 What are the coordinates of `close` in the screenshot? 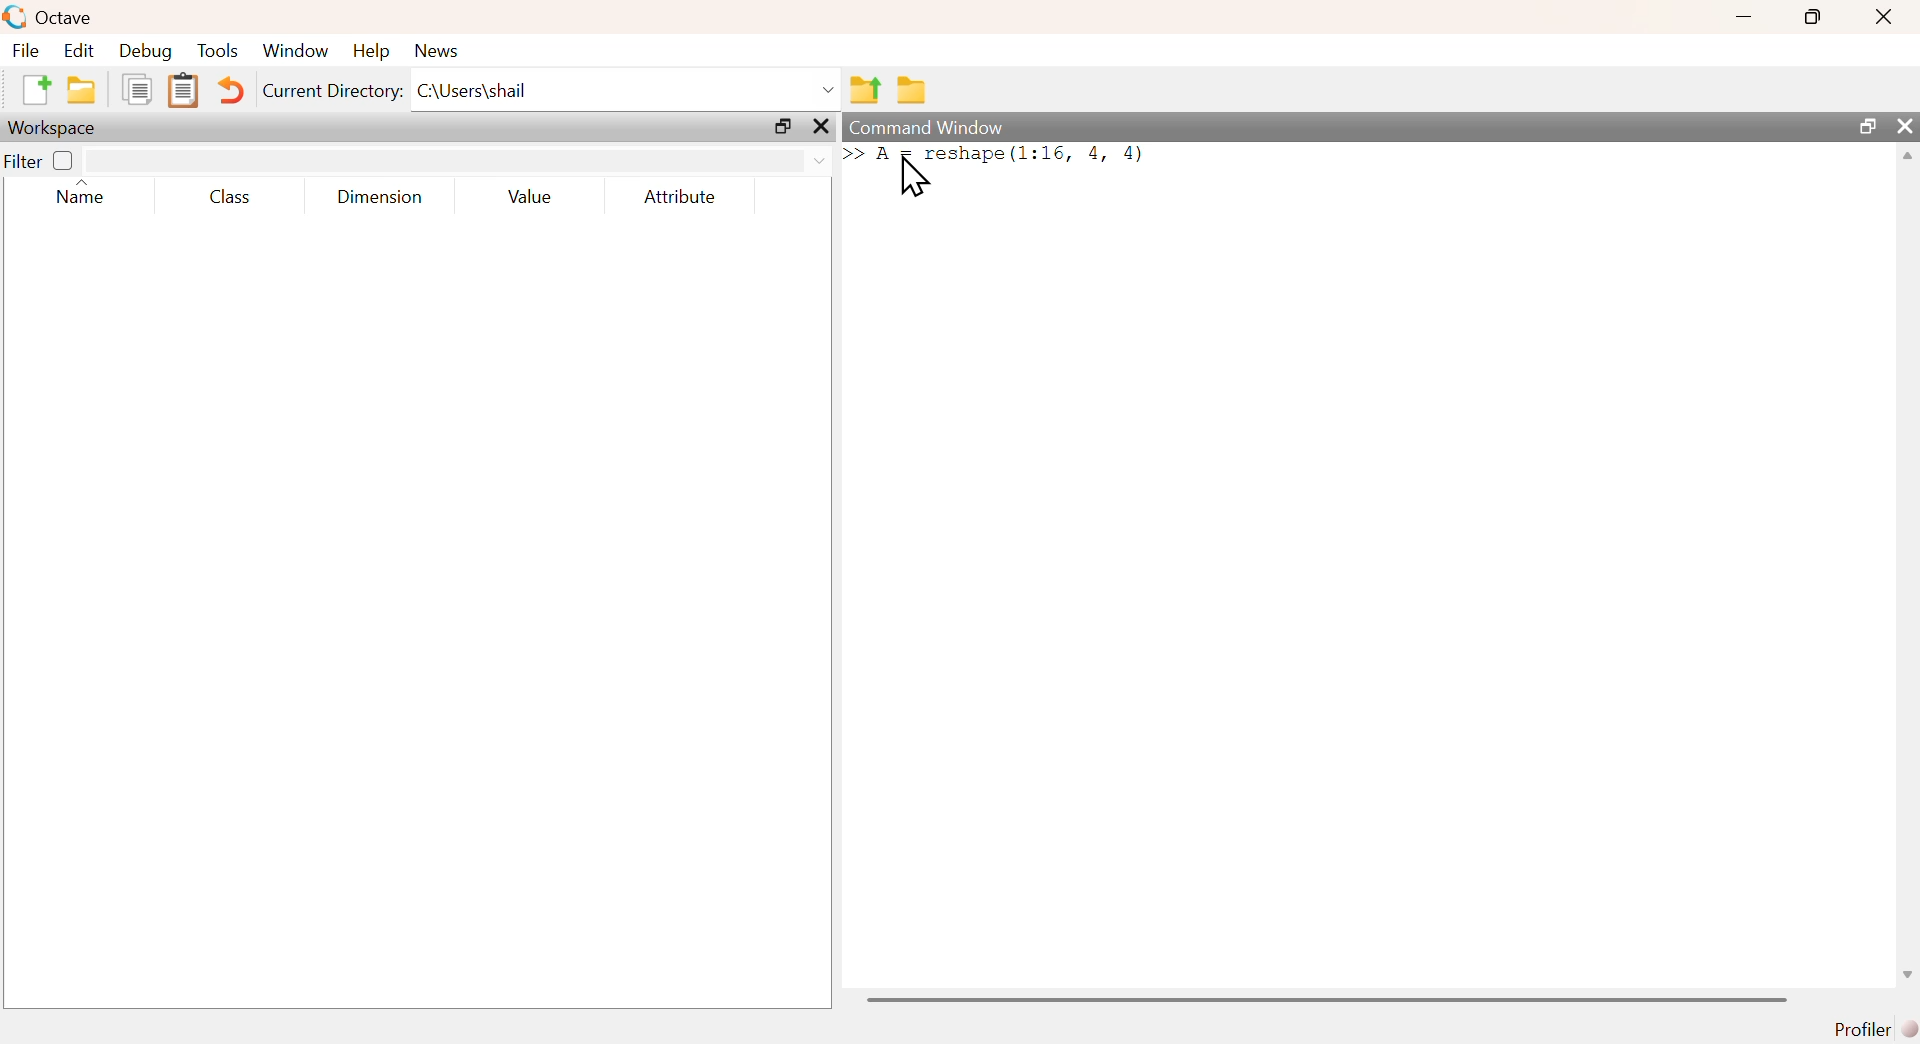 It's located at (1907, 127).